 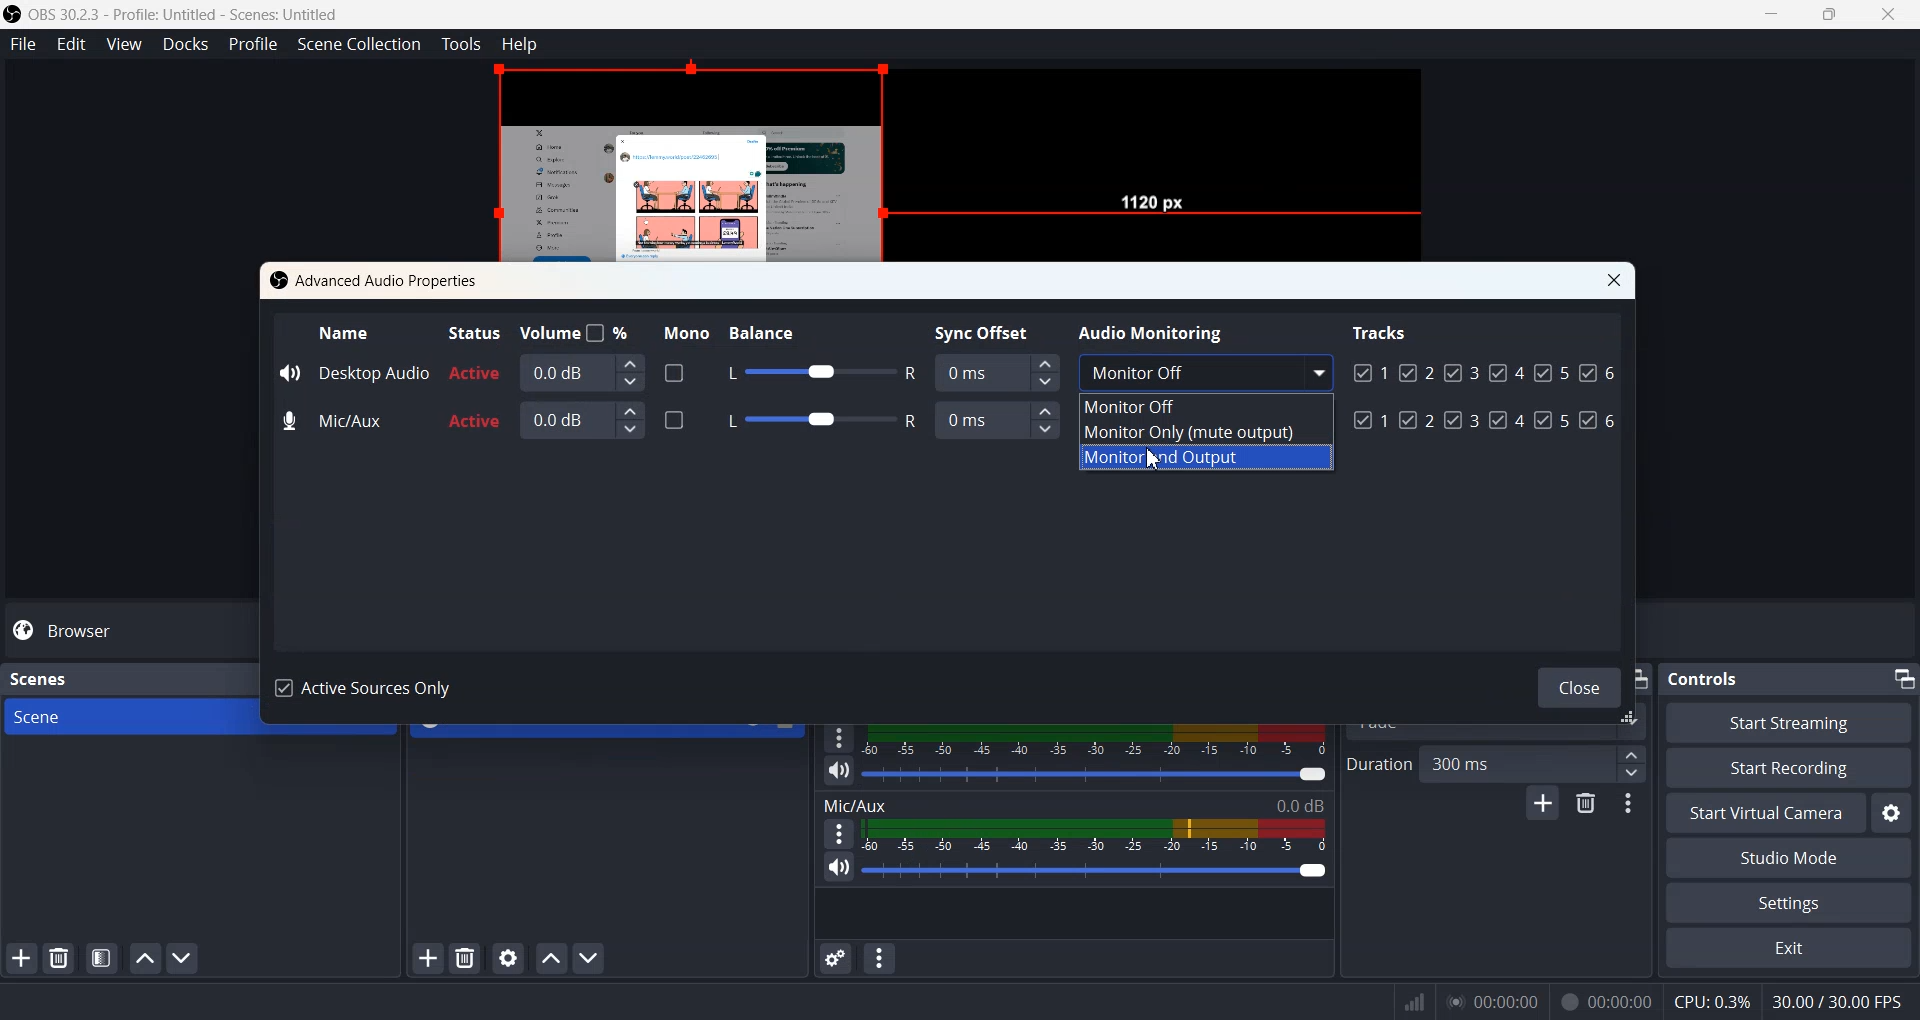 I want to click on Enable disable , so click(x=674, y=372).